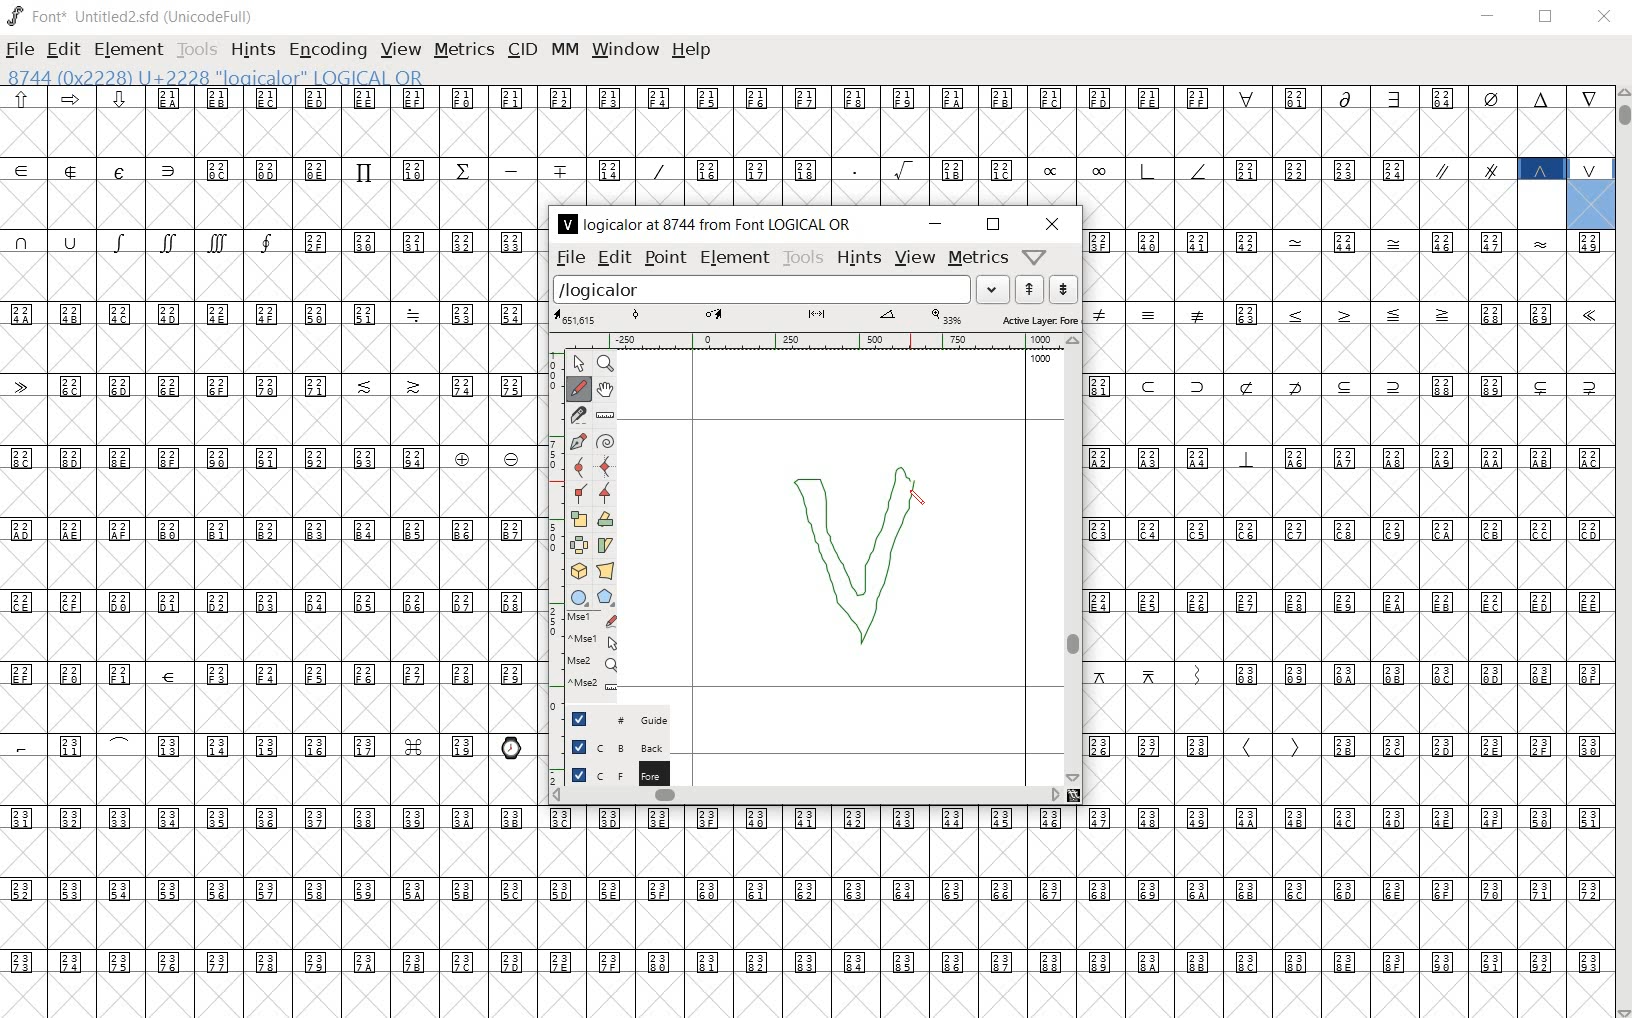 The width and height of the screenshot is (1632, 1018). What do you see at coordinates (562, 49) in the screenshot?
I see `mm` at bounding box center [562, 49].